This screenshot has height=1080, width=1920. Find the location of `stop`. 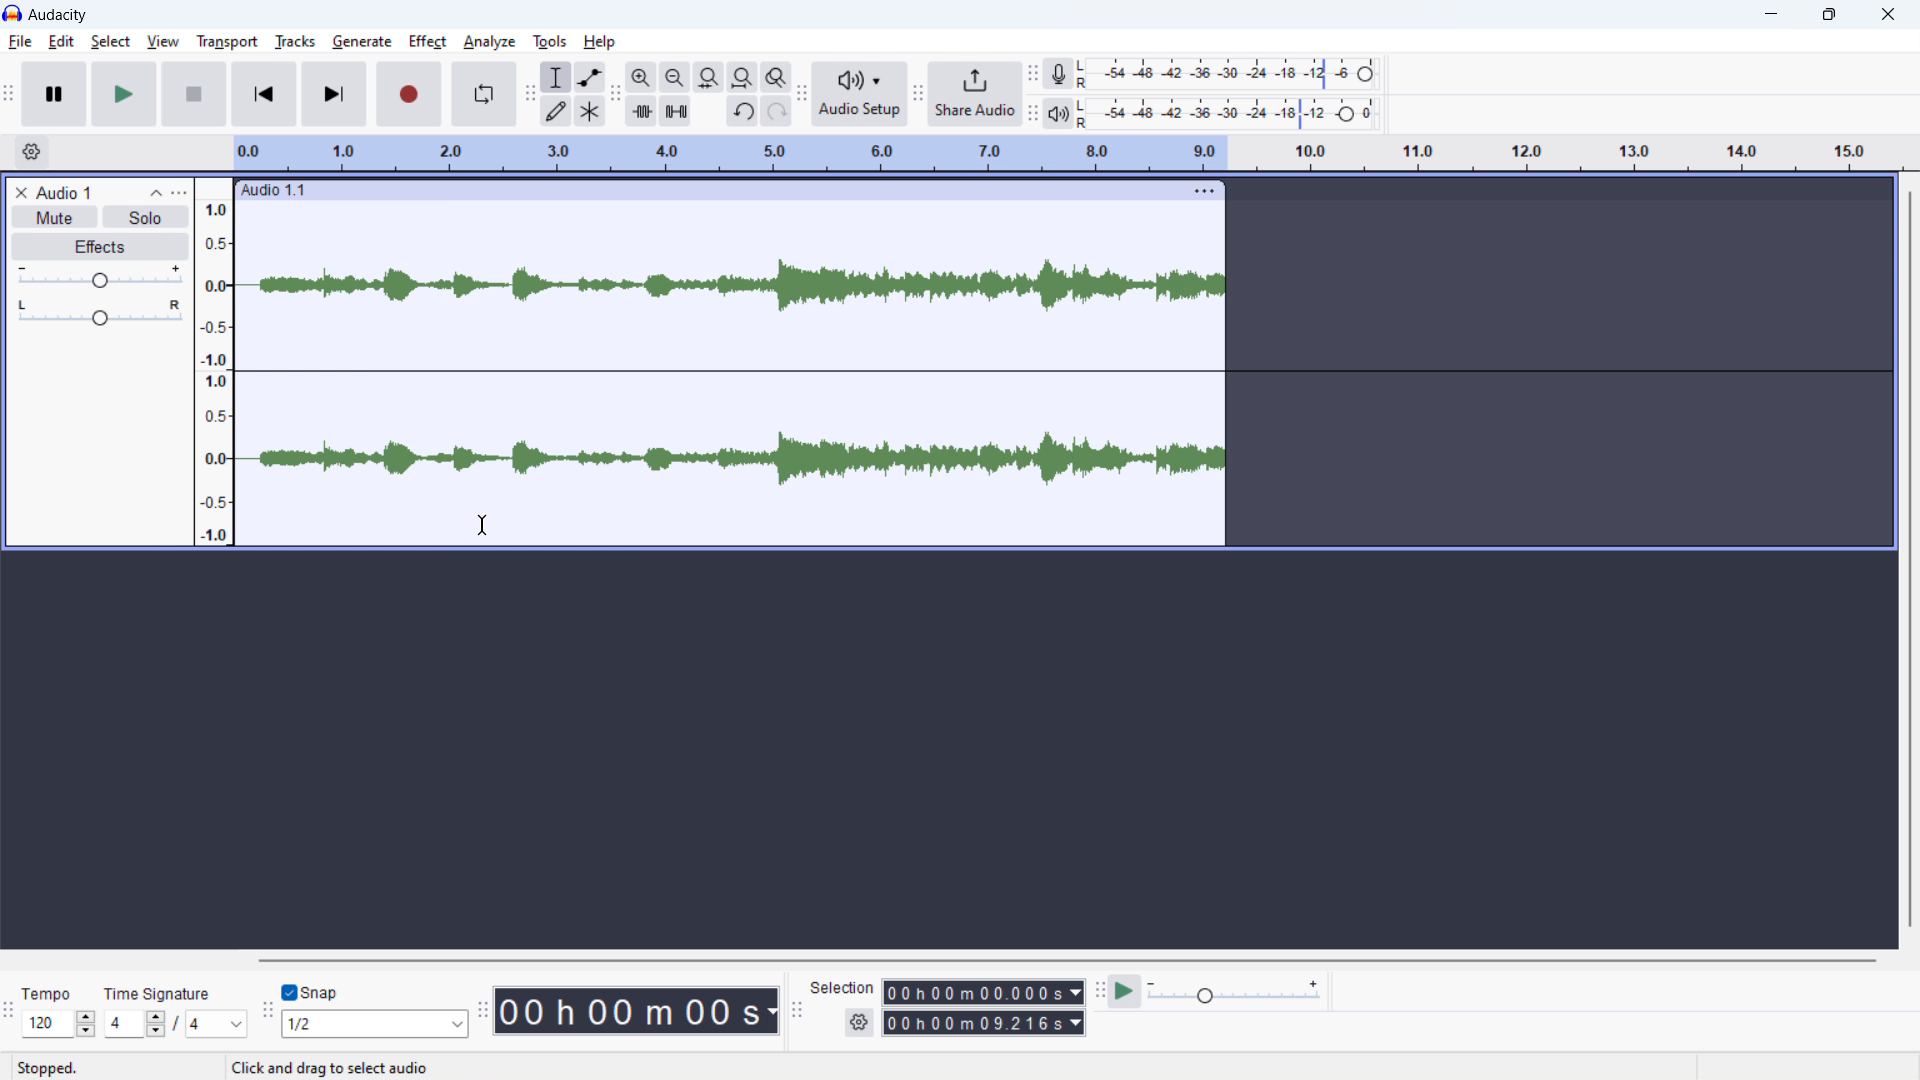

stop is located at coordinates (192, 94).